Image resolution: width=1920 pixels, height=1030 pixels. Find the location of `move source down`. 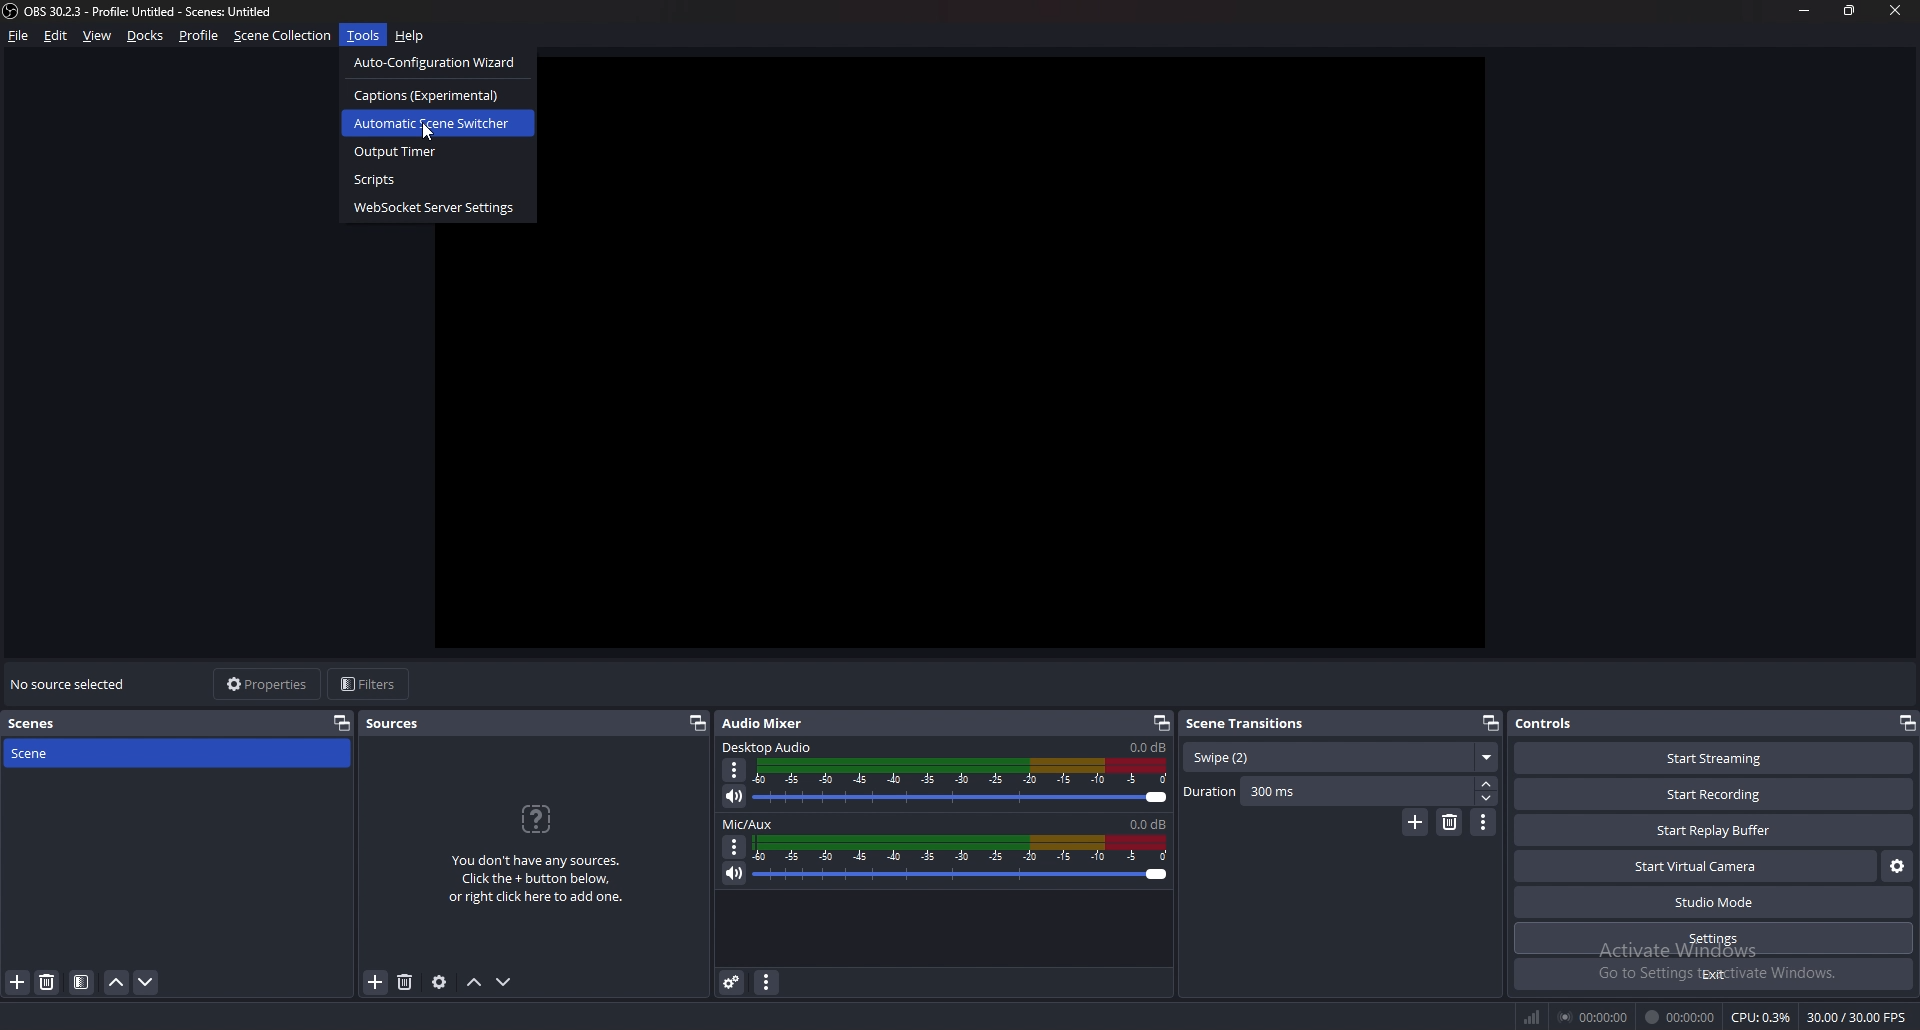

move source down is located at coordinates (504, 983).